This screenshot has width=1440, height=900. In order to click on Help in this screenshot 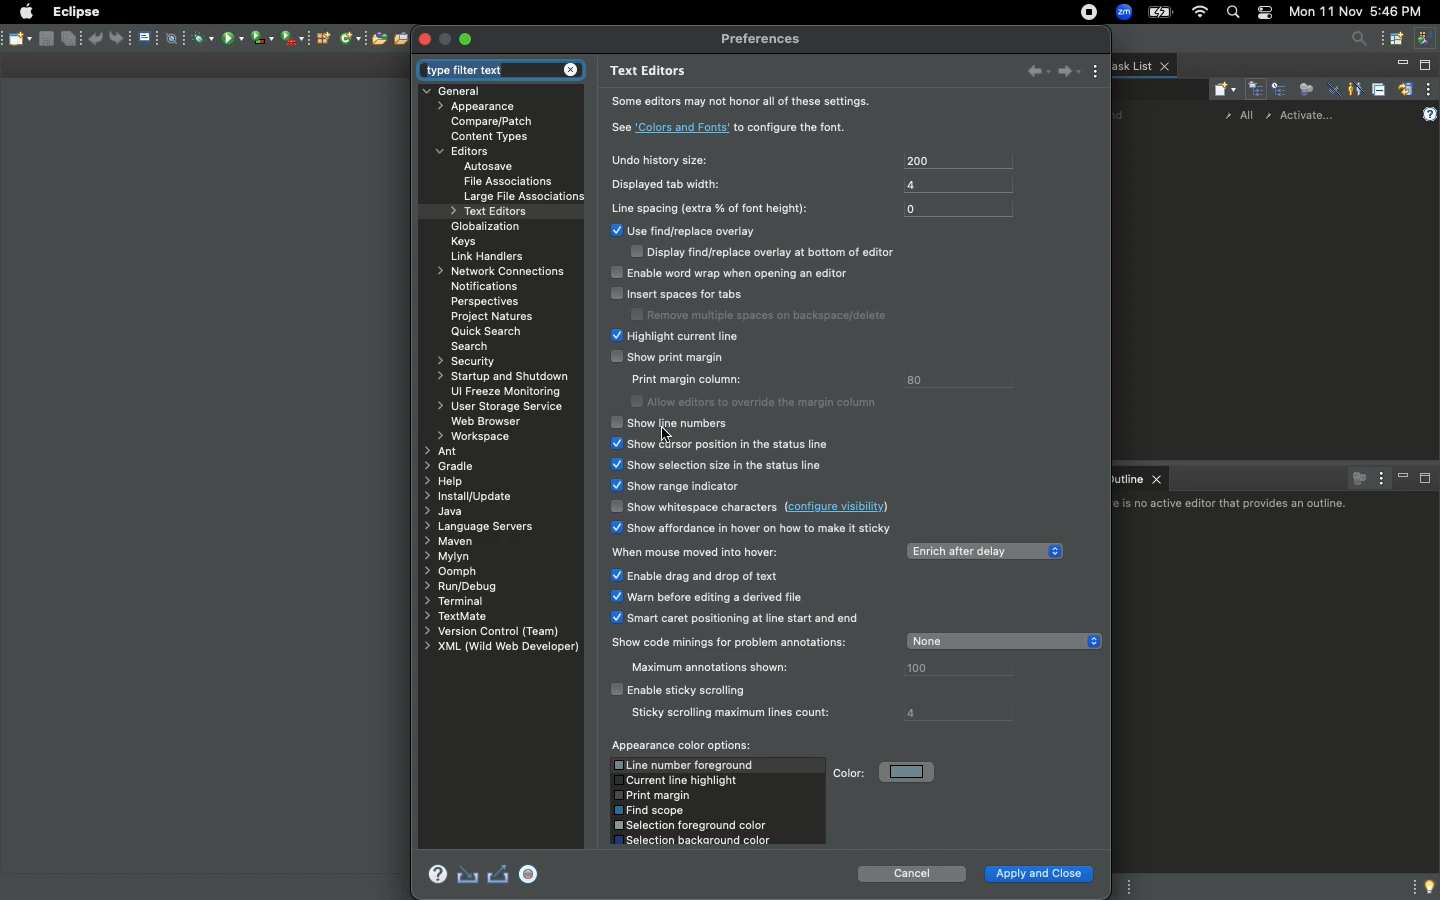, I will do `click(437, 874)`.